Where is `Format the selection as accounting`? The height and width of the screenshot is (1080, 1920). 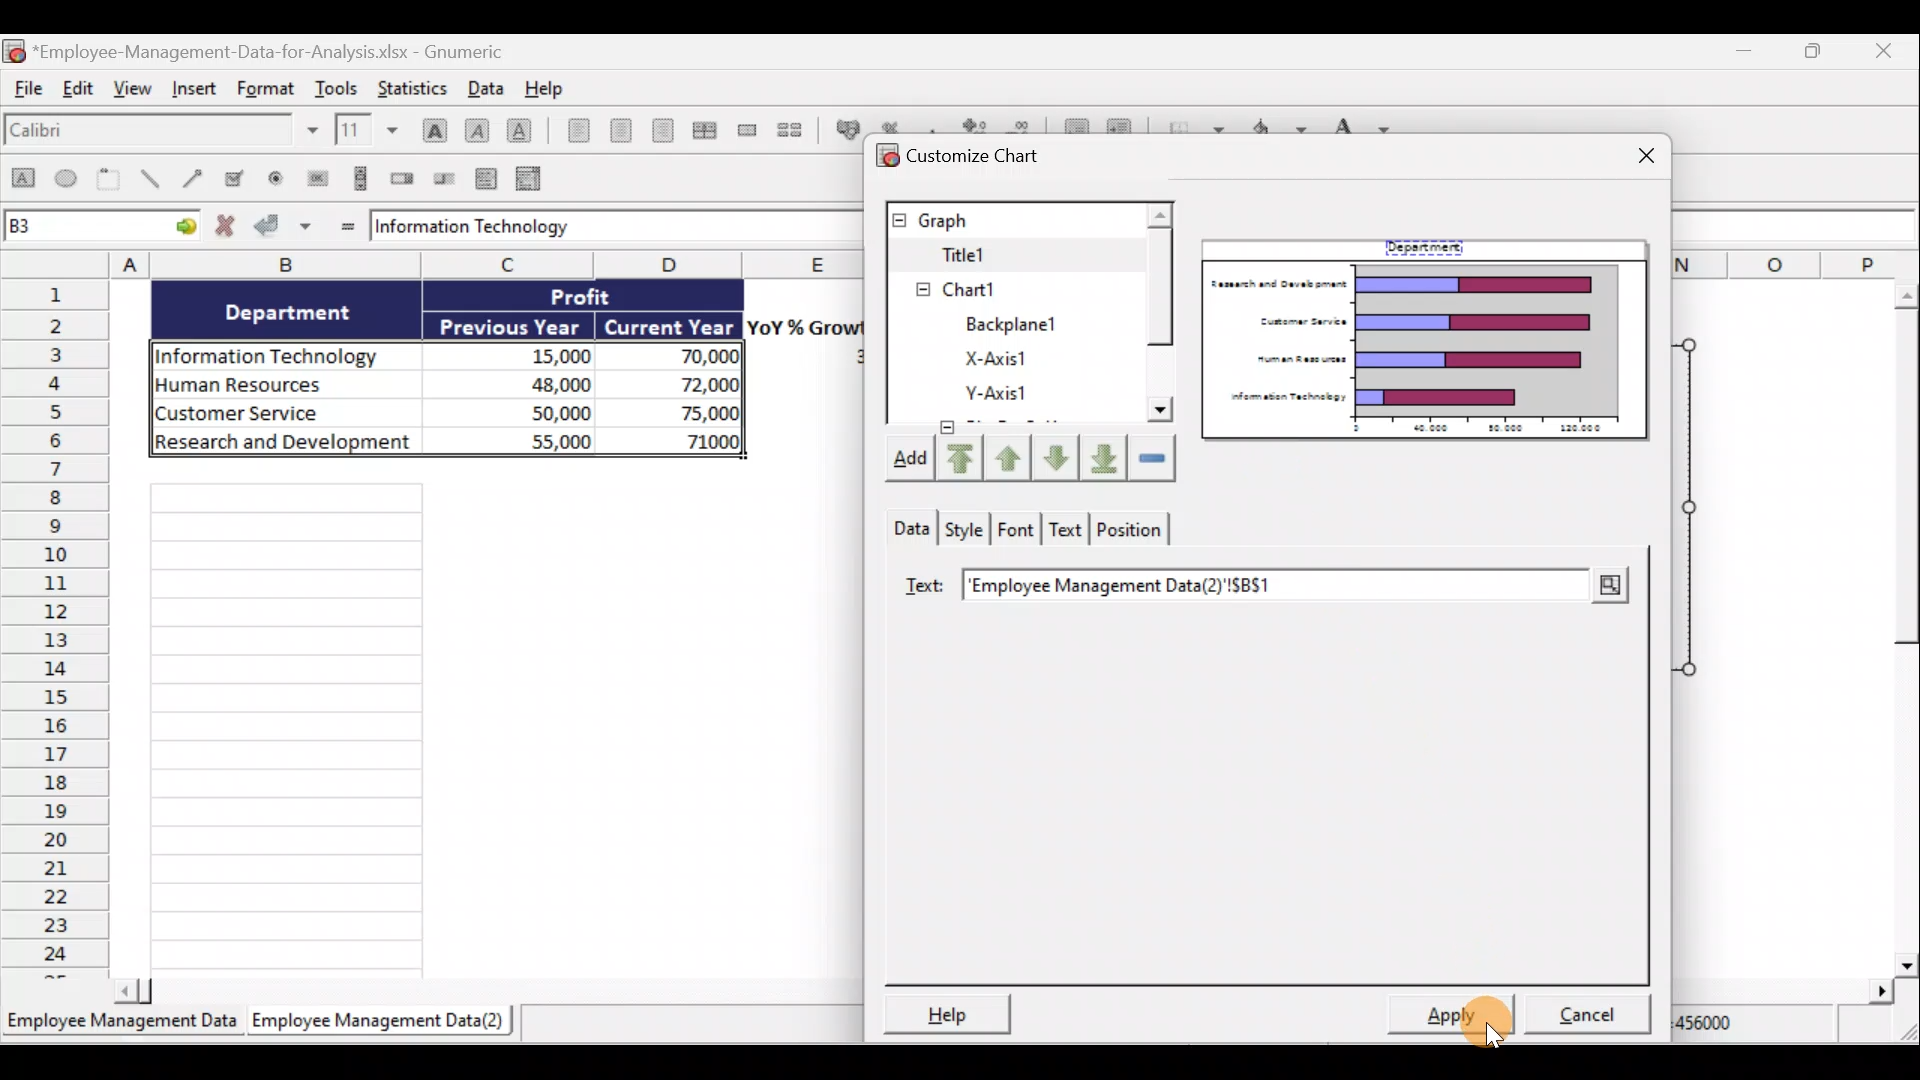
Format the selection as accounting is located at coordinates (843, 127).